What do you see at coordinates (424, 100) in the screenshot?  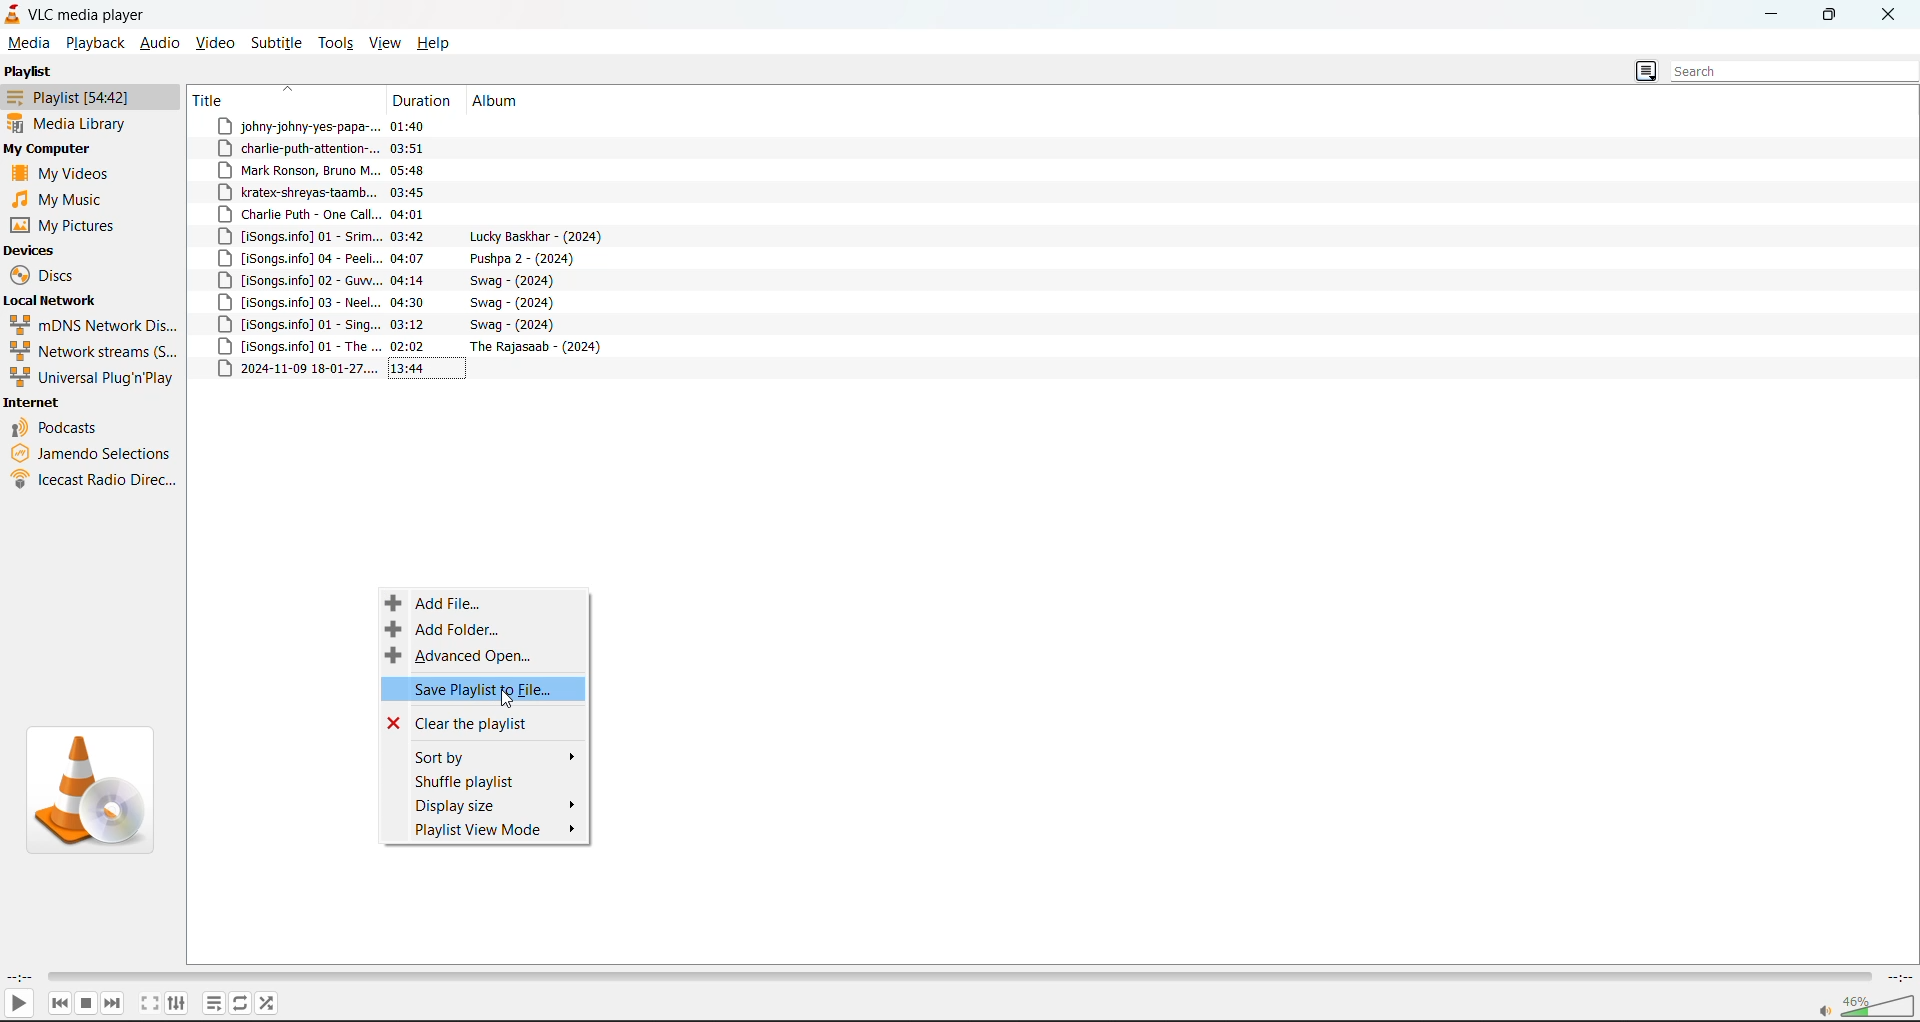 I see `duration` at bounding box center [424, 100].